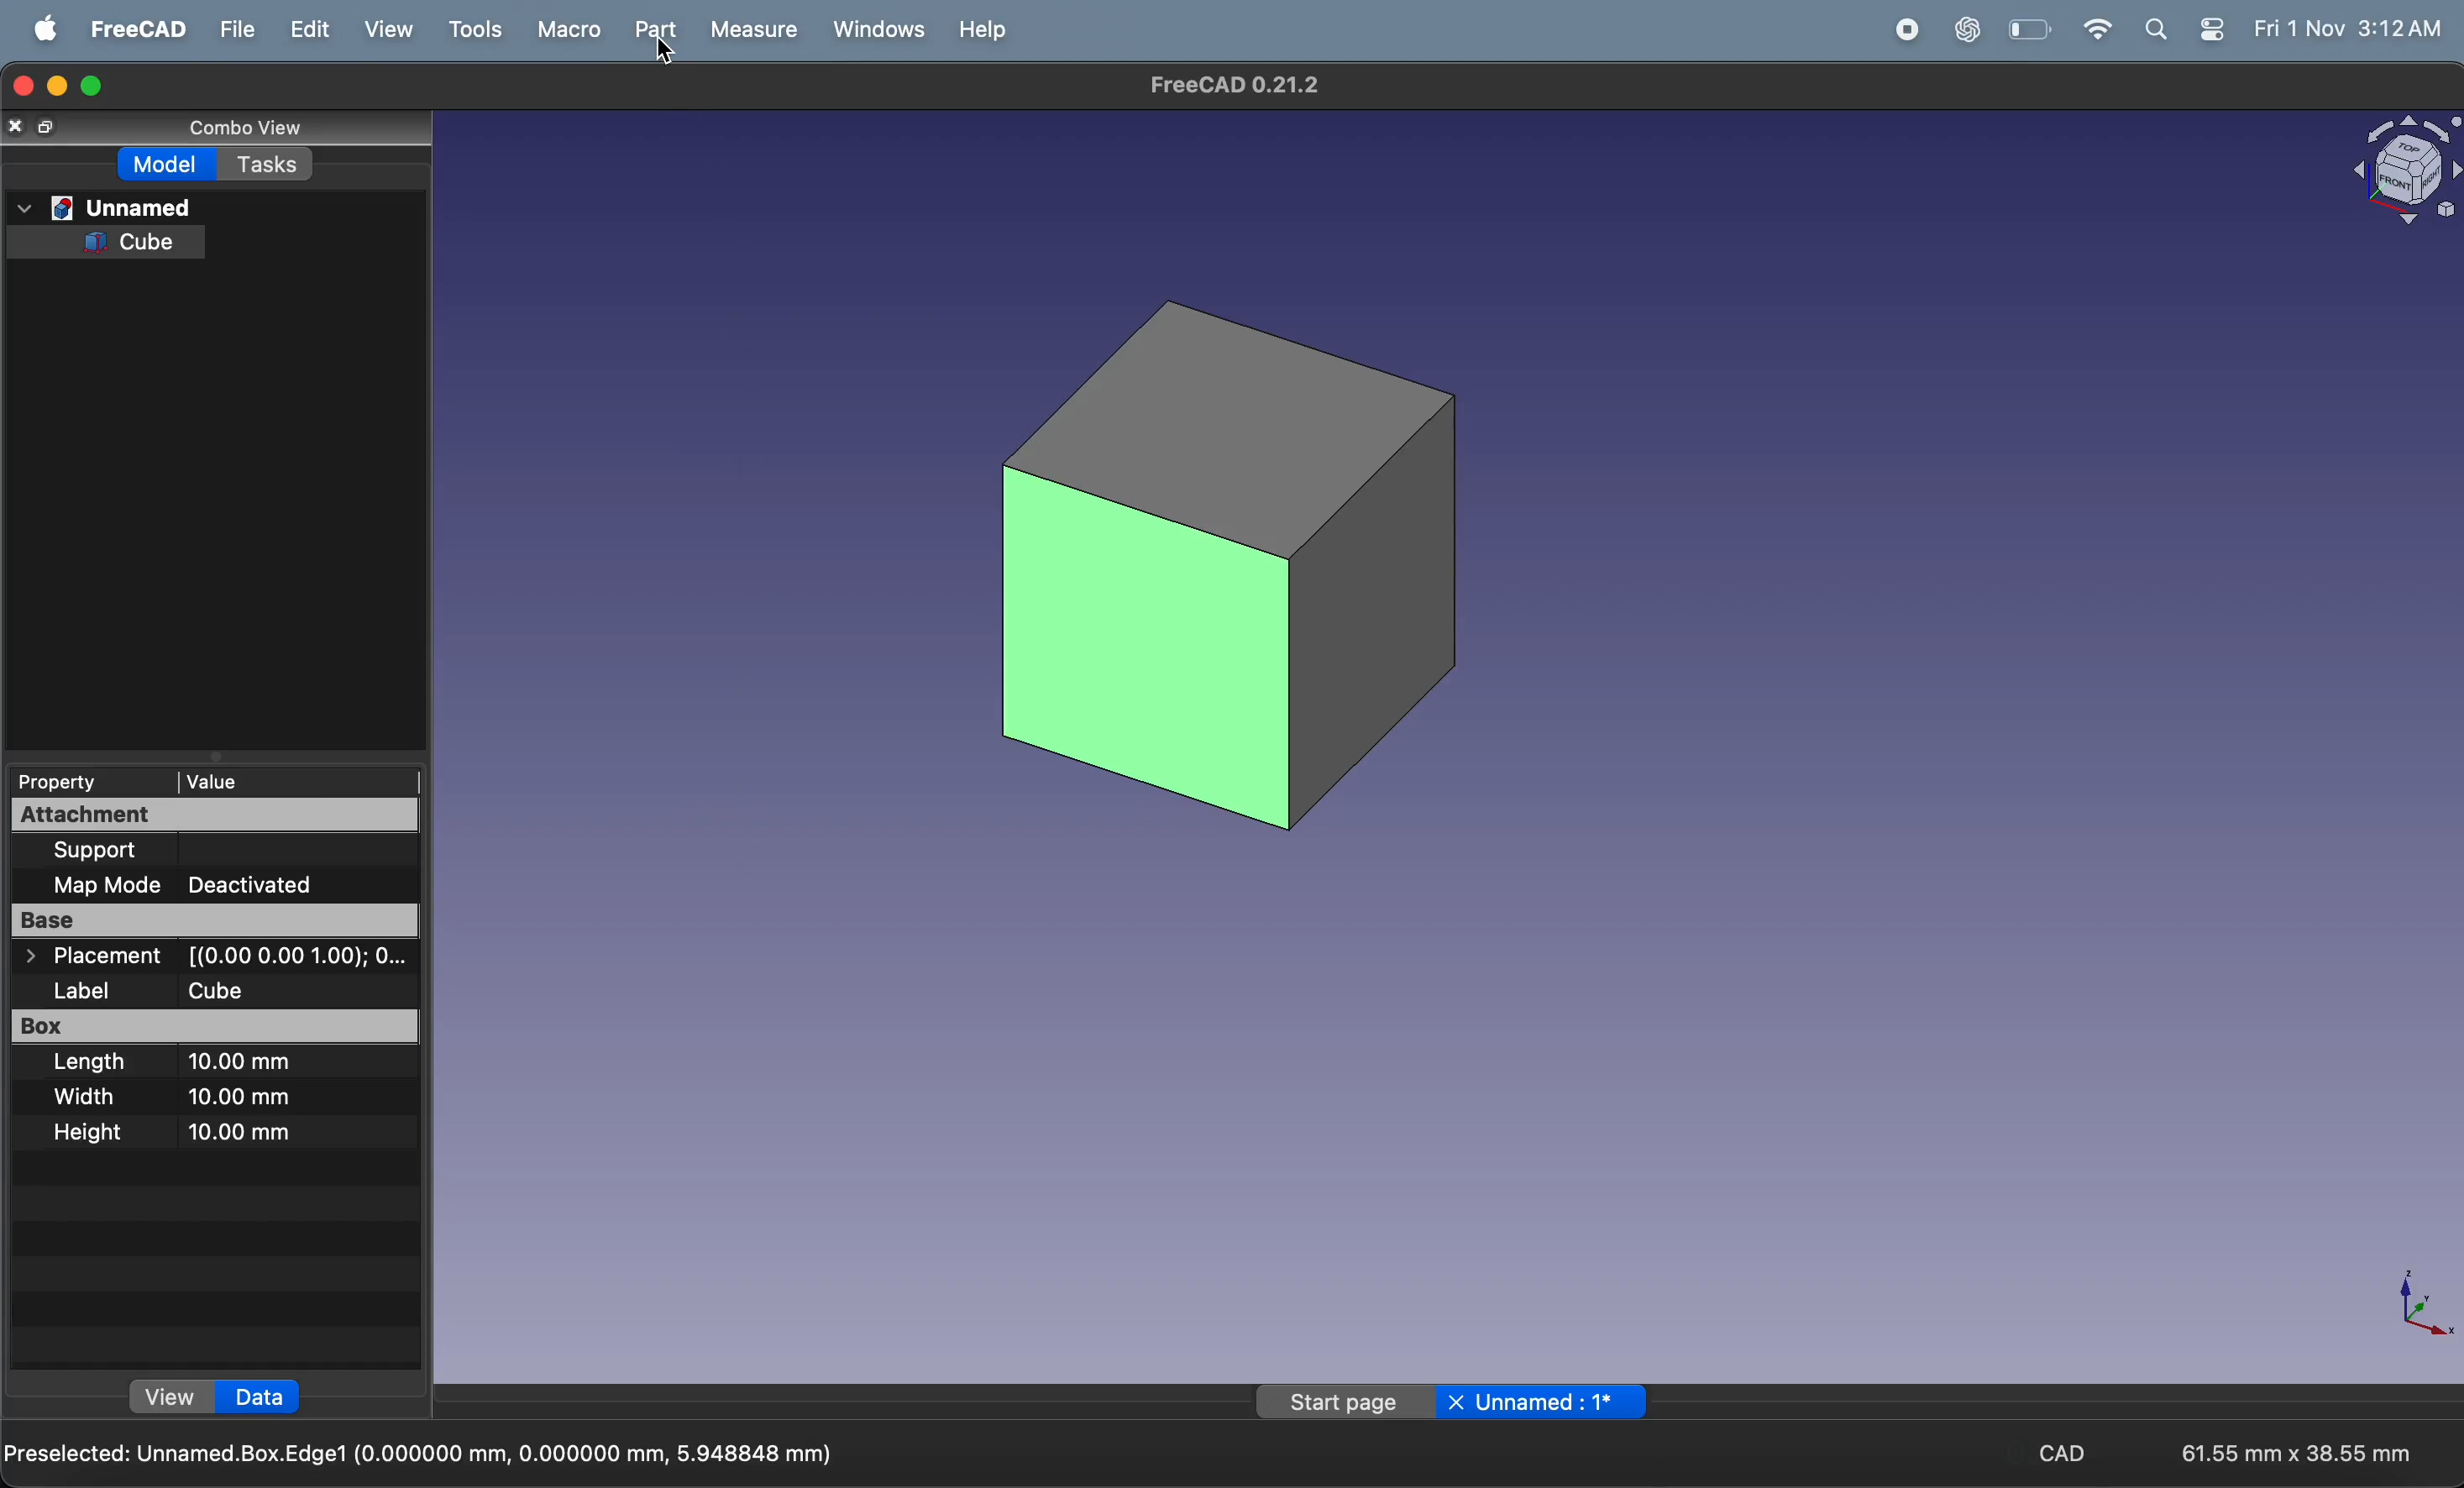  What do you see at coordinates (754, 31) in the screenshot?
I see `measure` at bounding box center [754, 31].